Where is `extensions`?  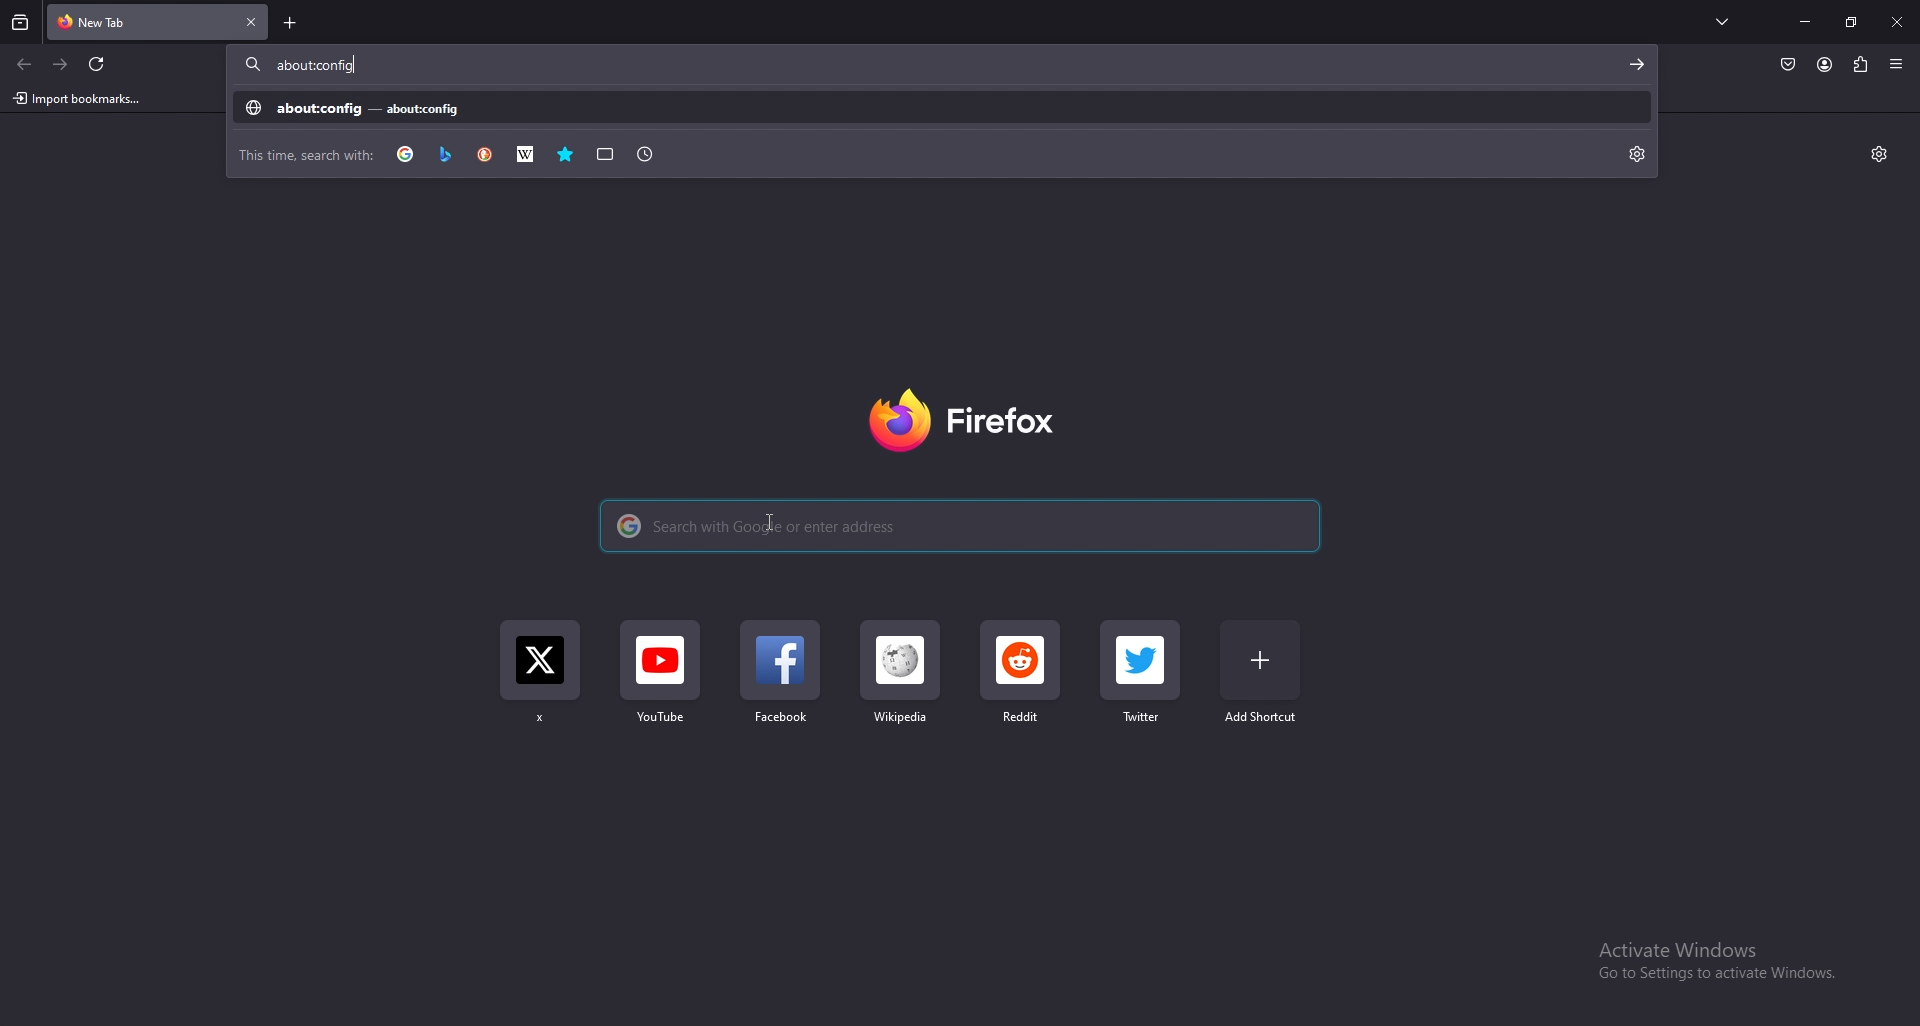
extensions is located at coordinates (1861, 62).